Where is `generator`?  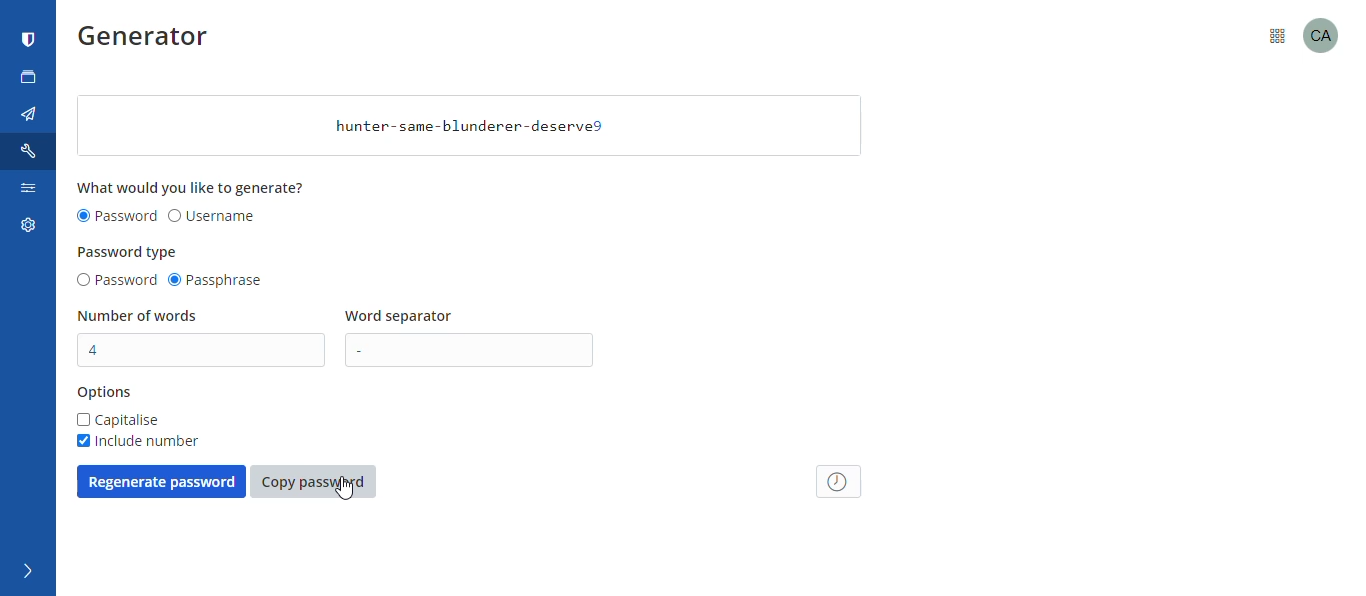 generator is located at coordinates (150, 40).